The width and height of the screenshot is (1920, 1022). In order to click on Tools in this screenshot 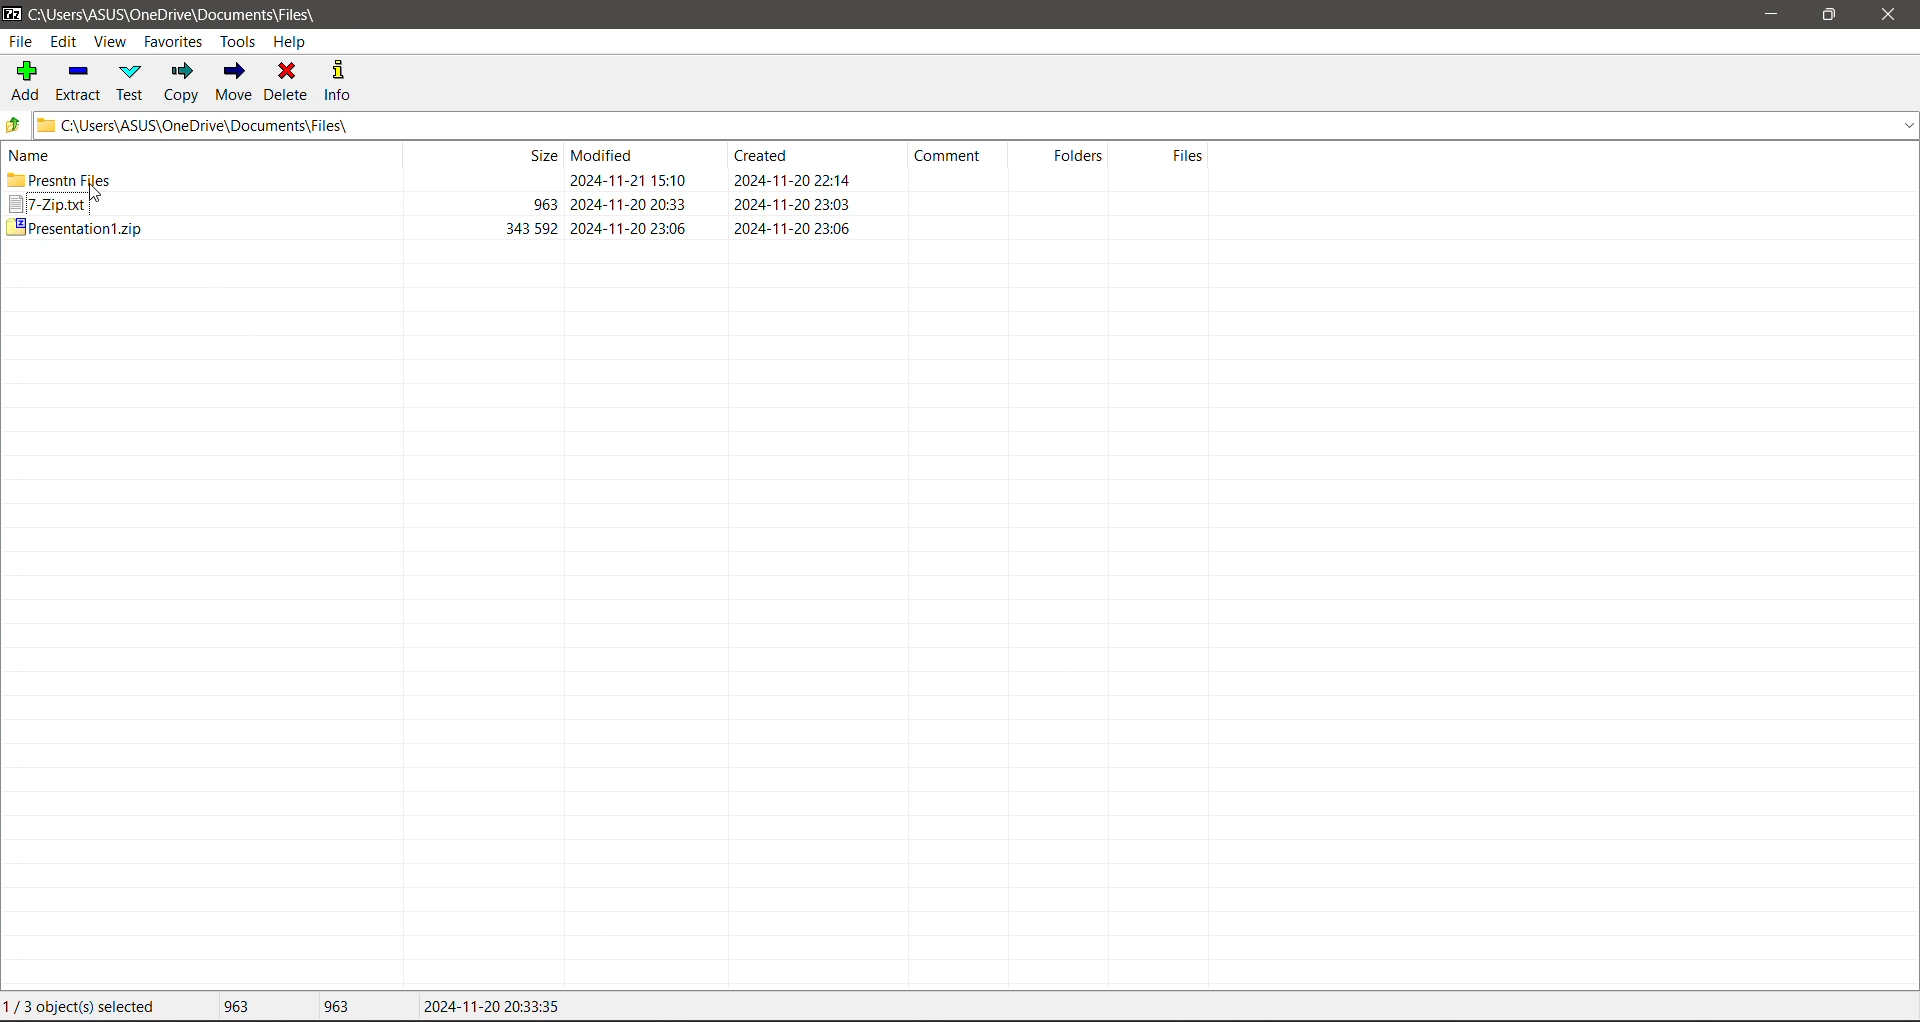, I will do `click(236, 42)`.